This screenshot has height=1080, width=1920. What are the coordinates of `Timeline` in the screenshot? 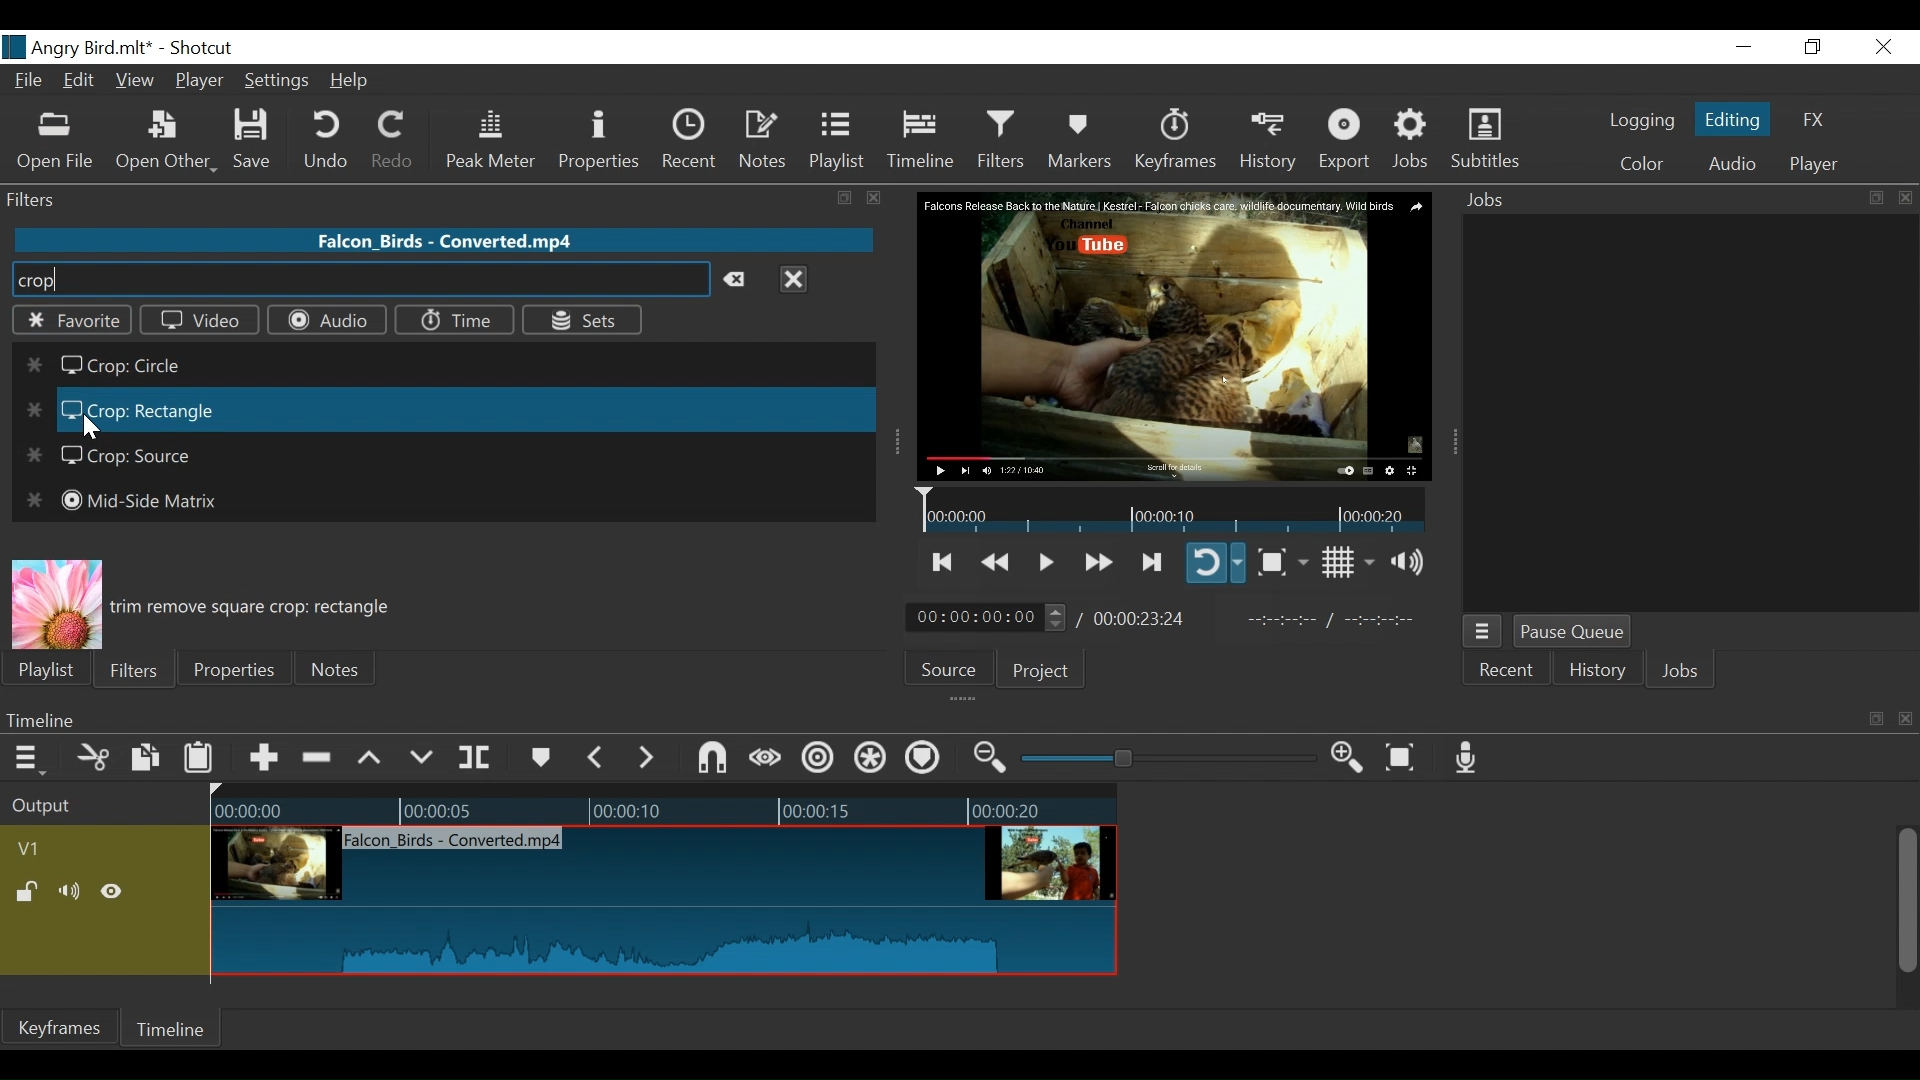 It's located at (922, 140).